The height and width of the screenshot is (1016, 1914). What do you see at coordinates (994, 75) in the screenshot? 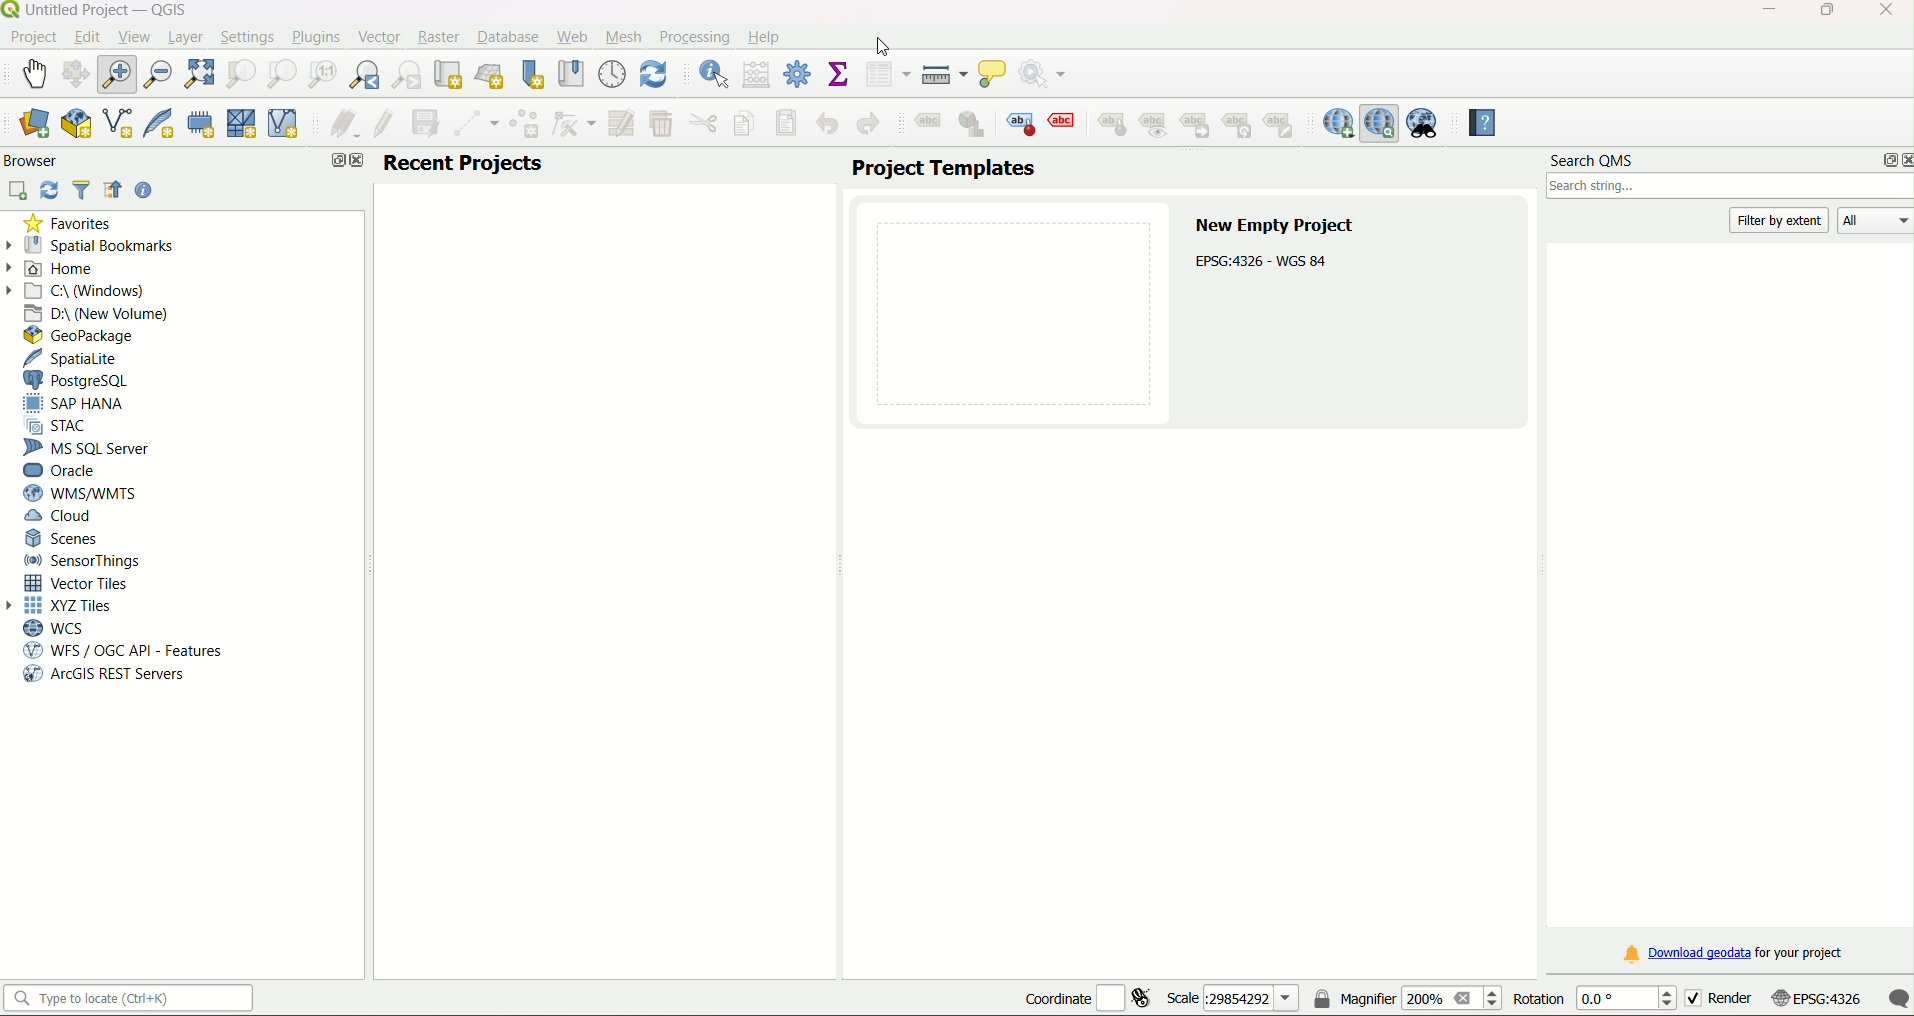
I see `show map tip` at bounding box center [994, 75].